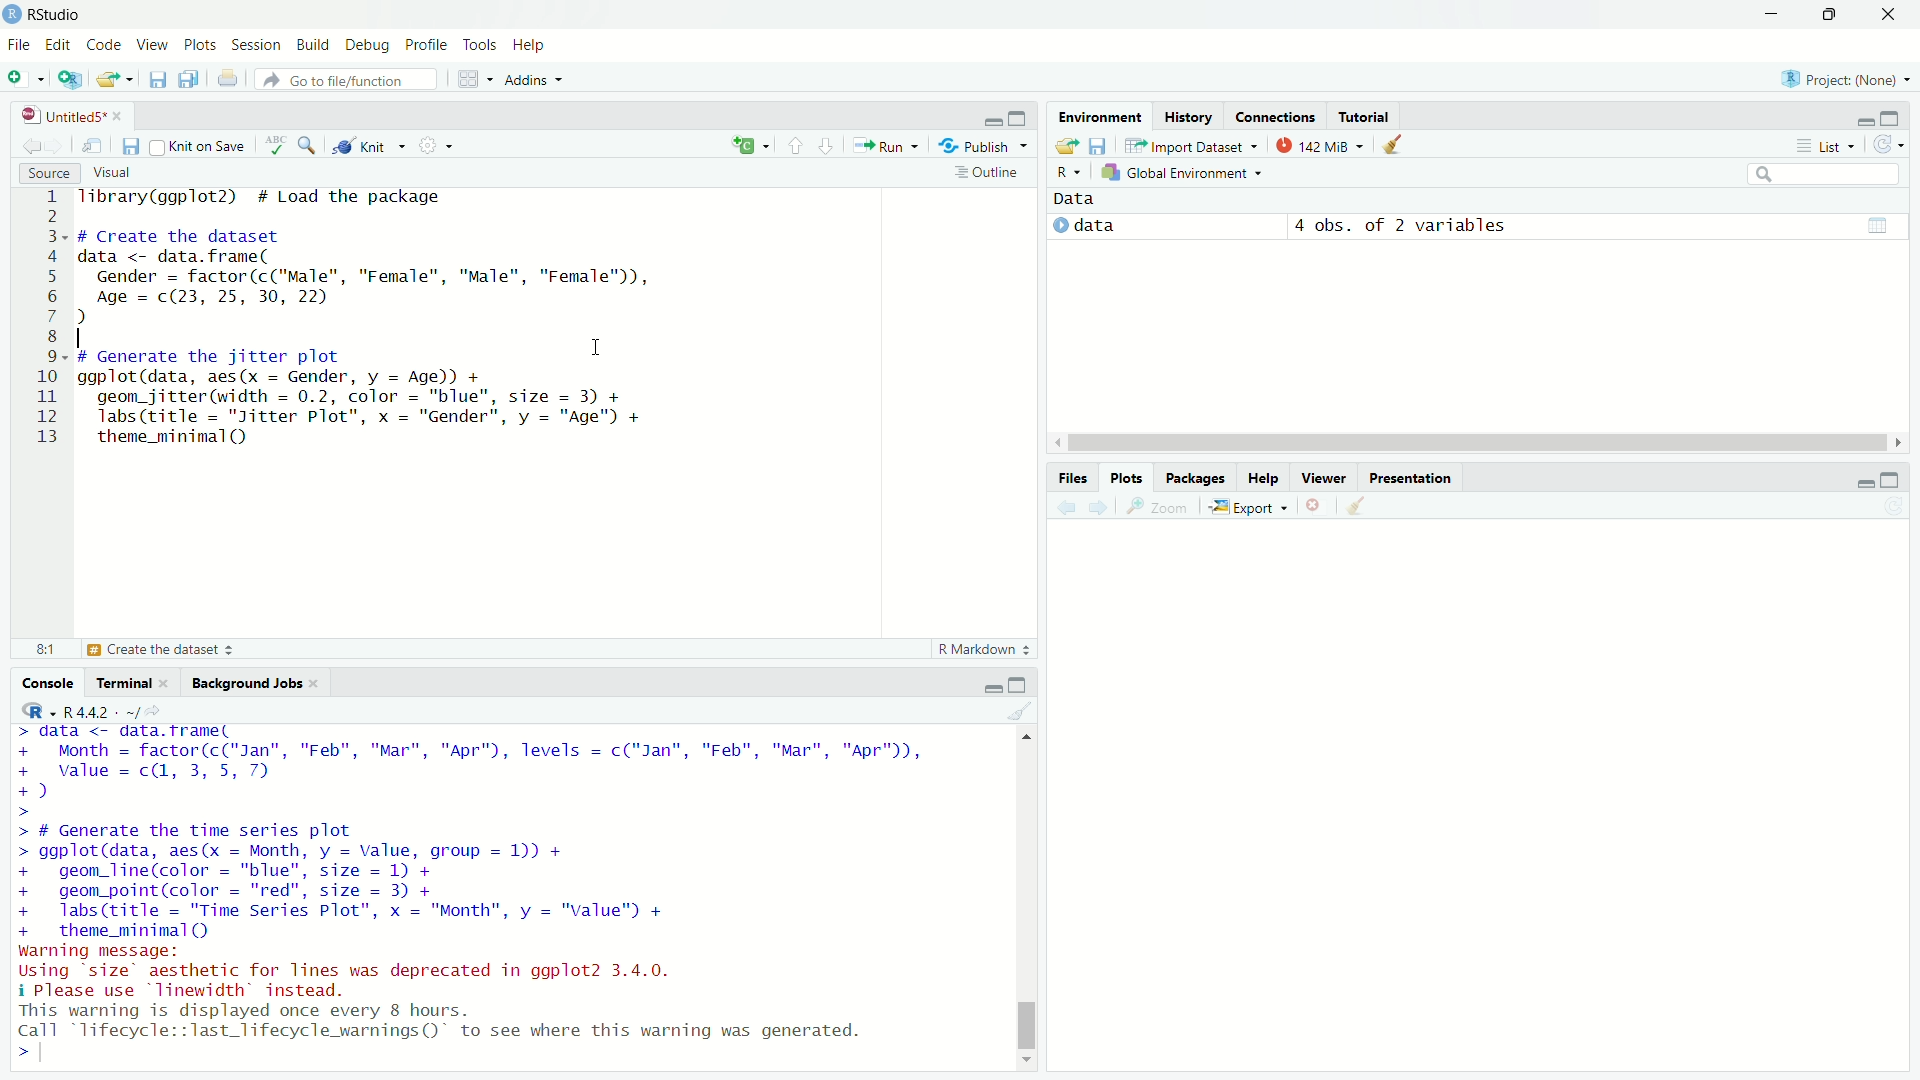  What do you see at coordinates (1479, 445) in the screenshot?
I see `scrollbar` at bounding box center [1479, 445].